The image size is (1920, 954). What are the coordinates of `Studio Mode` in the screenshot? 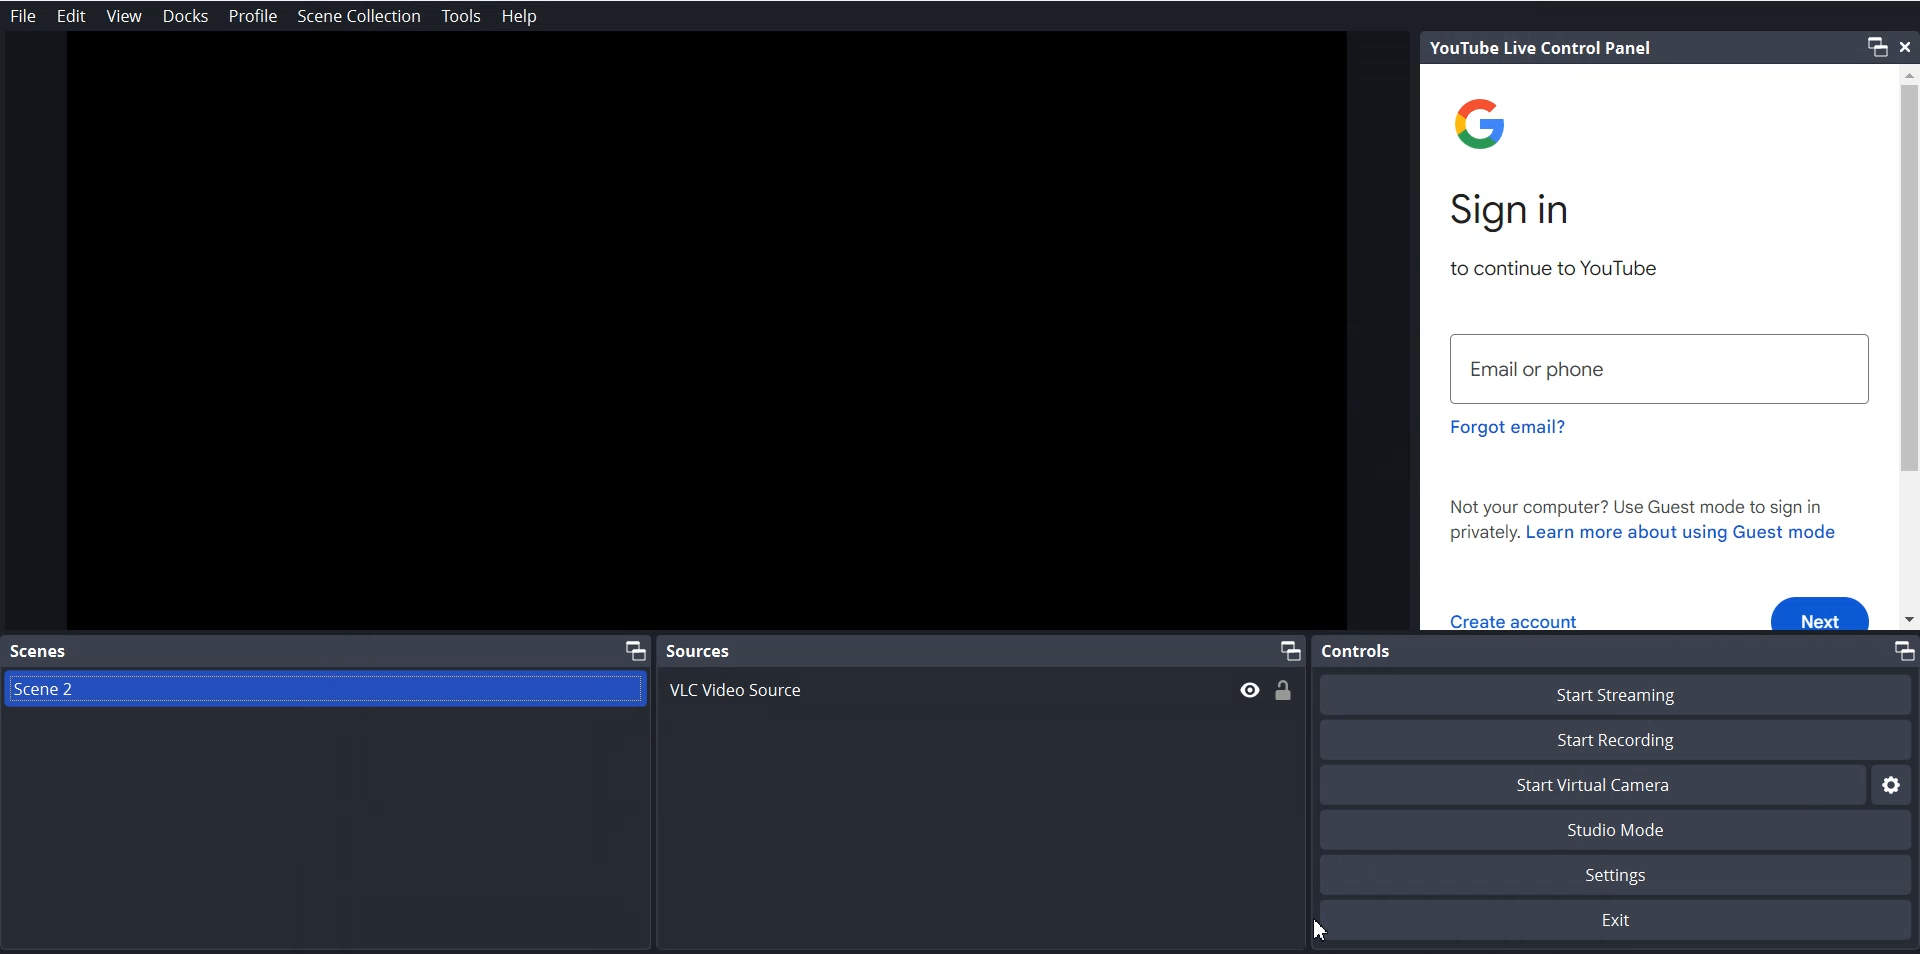 It's located at (1619, 831).